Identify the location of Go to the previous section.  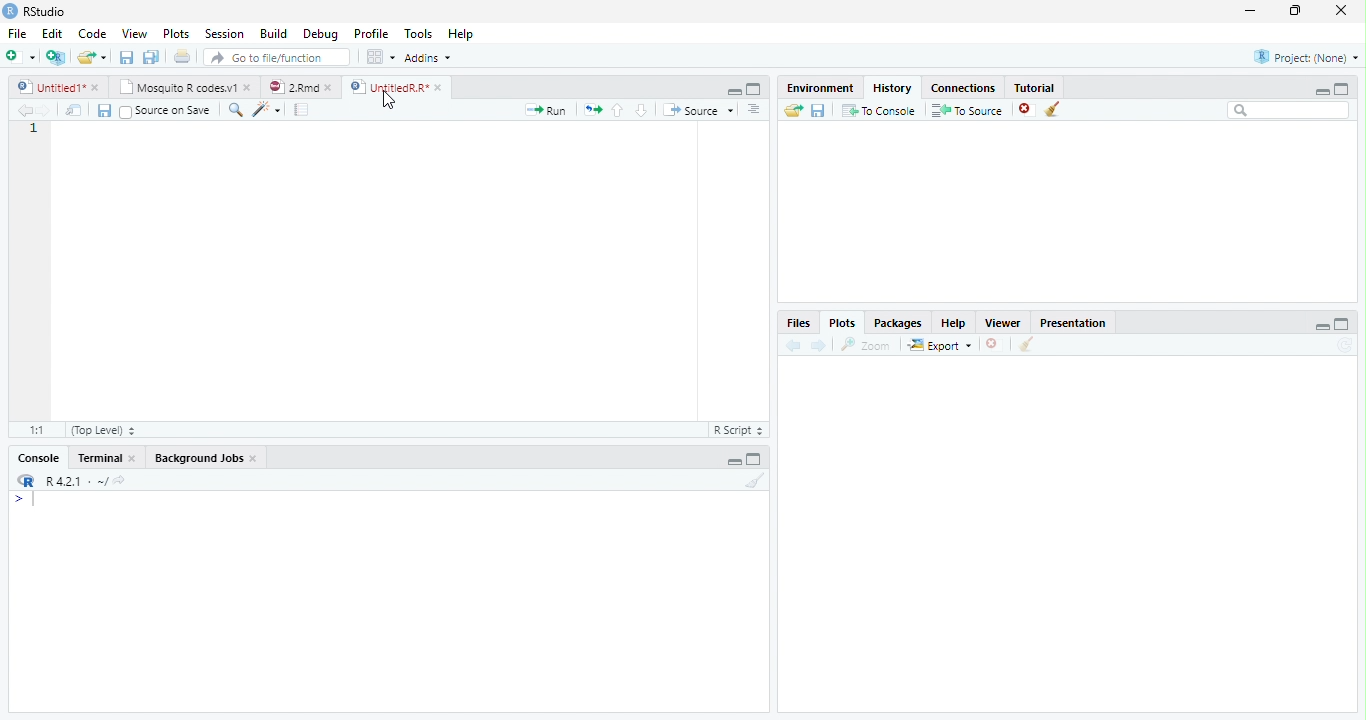
(617, 111).